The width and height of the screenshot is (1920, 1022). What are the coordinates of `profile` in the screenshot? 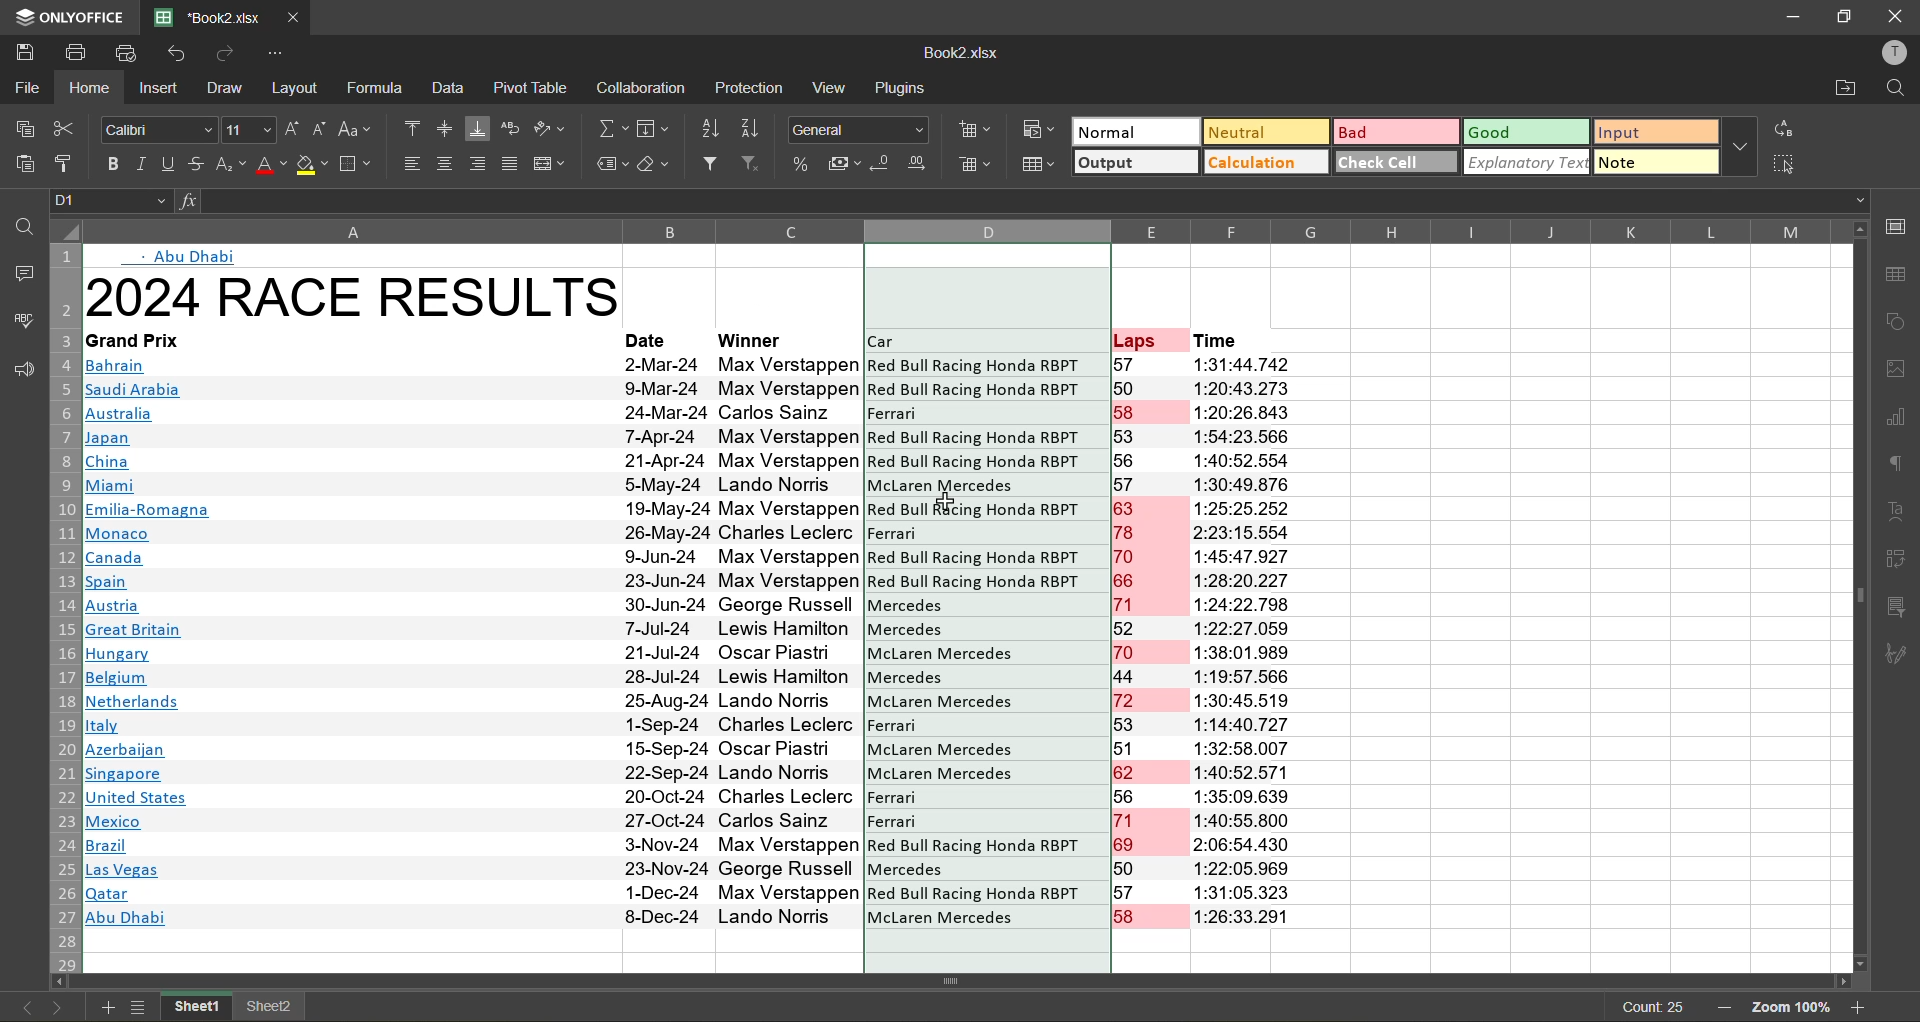 It's located at (1897, 53).